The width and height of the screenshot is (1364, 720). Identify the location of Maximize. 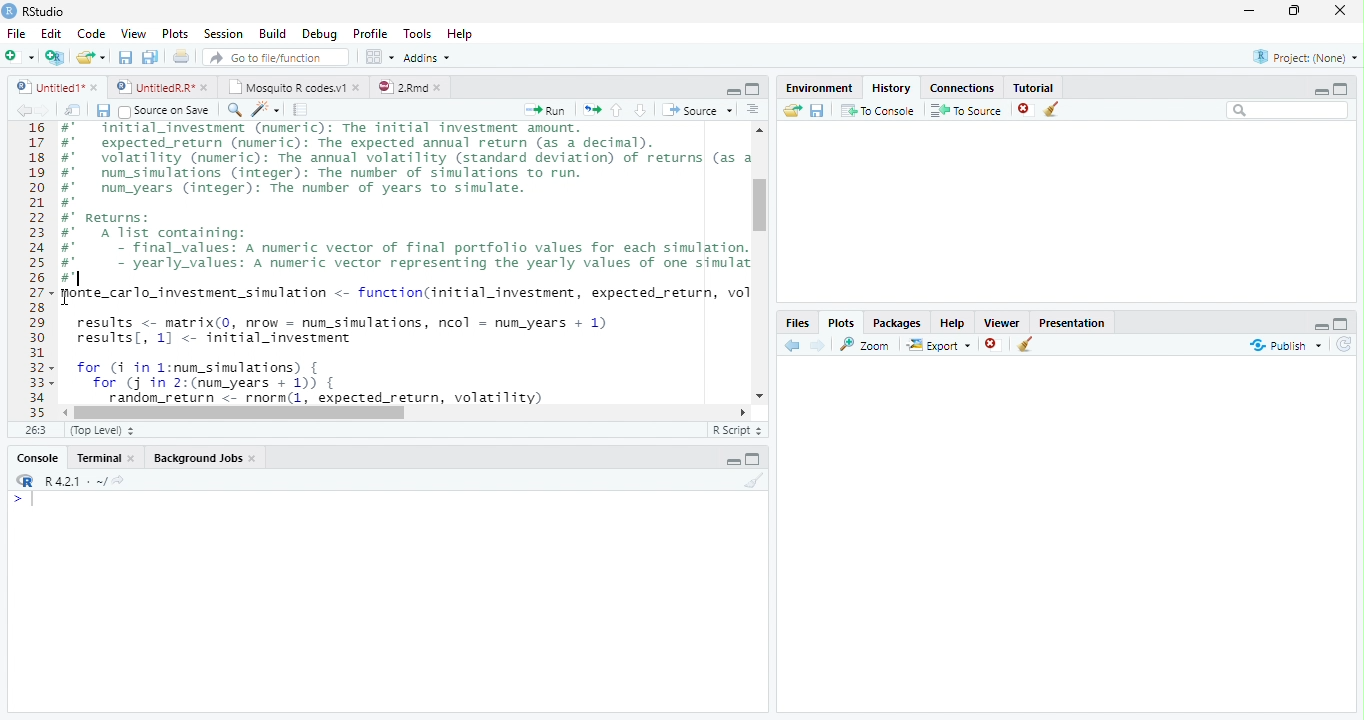
(1299, 12).